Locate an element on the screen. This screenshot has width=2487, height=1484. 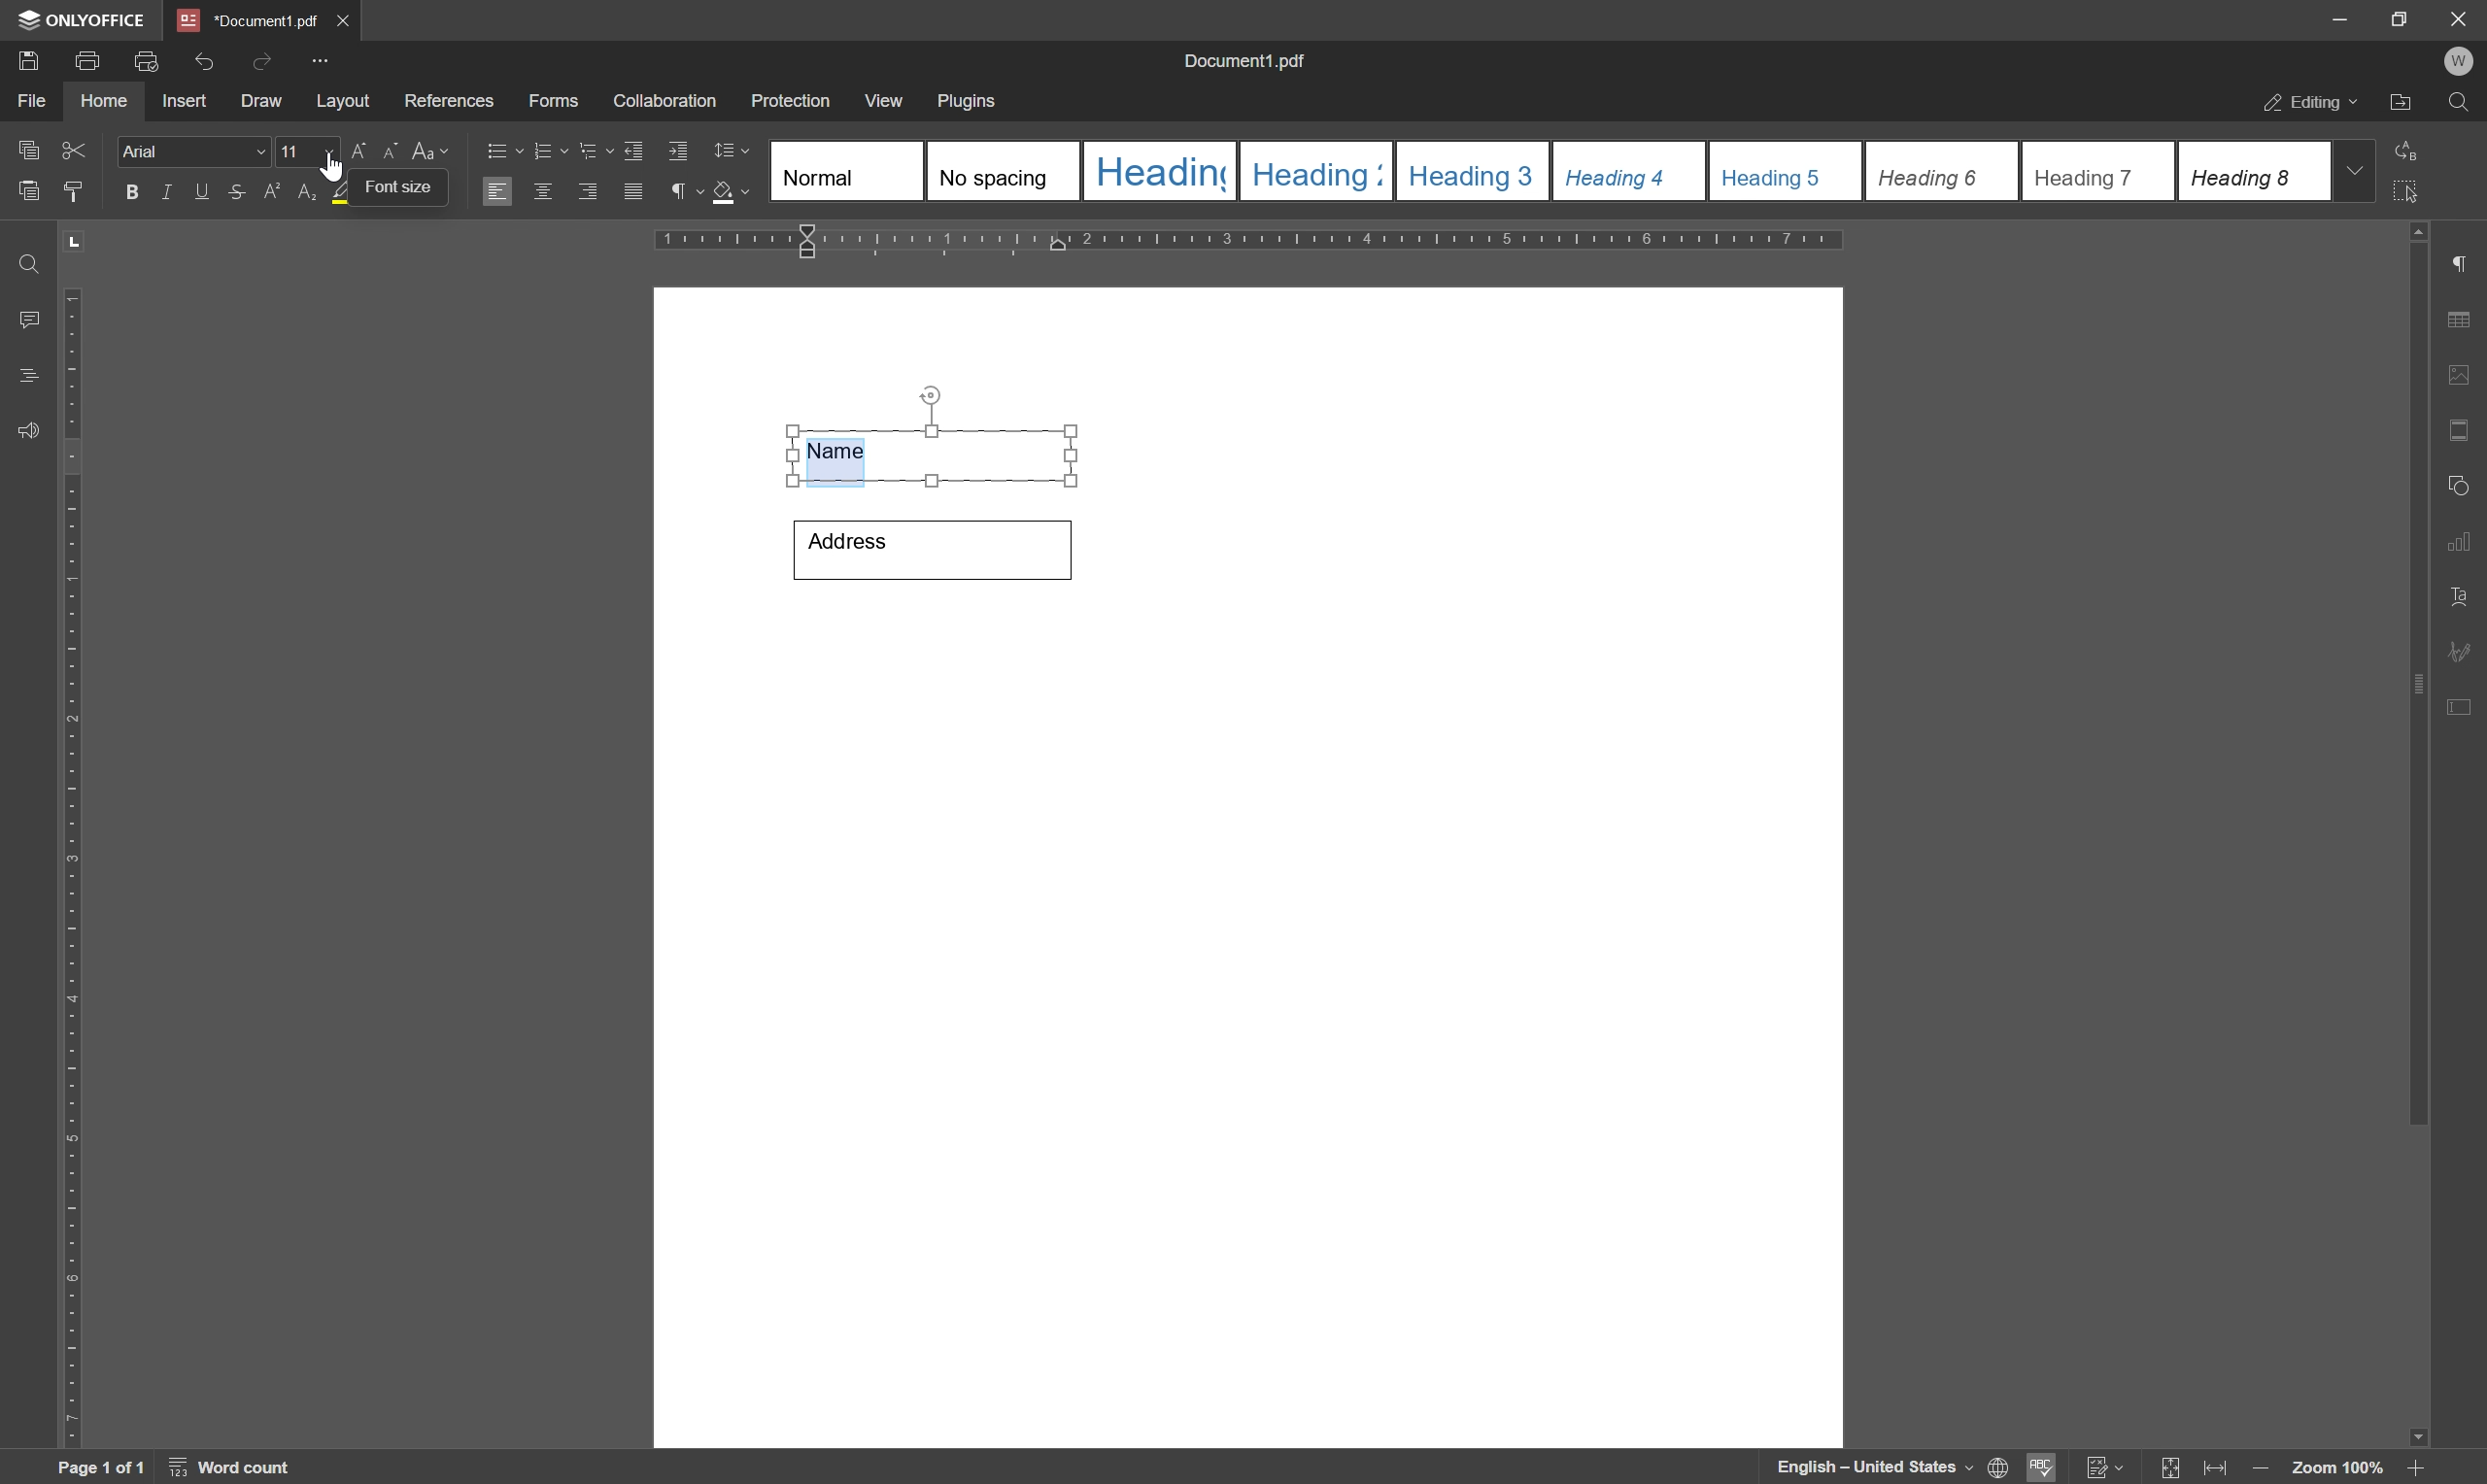
print is located at coordinates (87, 61).